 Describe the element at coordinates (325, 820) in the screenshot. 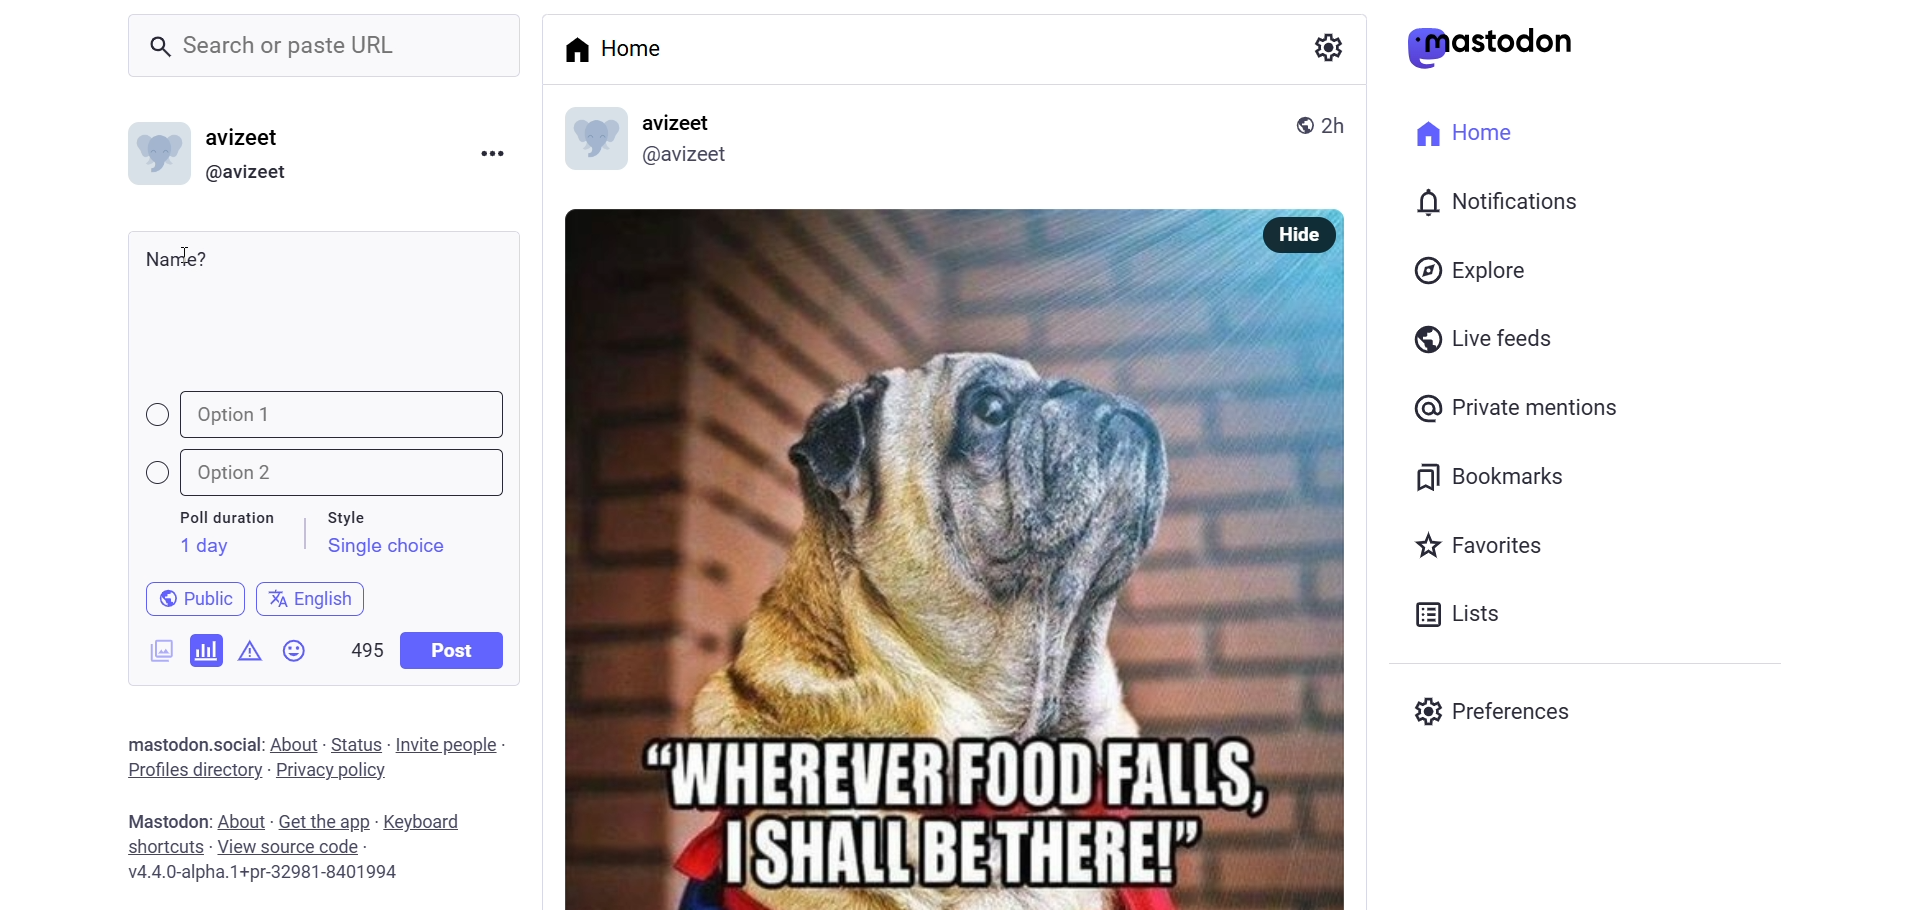

I see `get the app` at that location.